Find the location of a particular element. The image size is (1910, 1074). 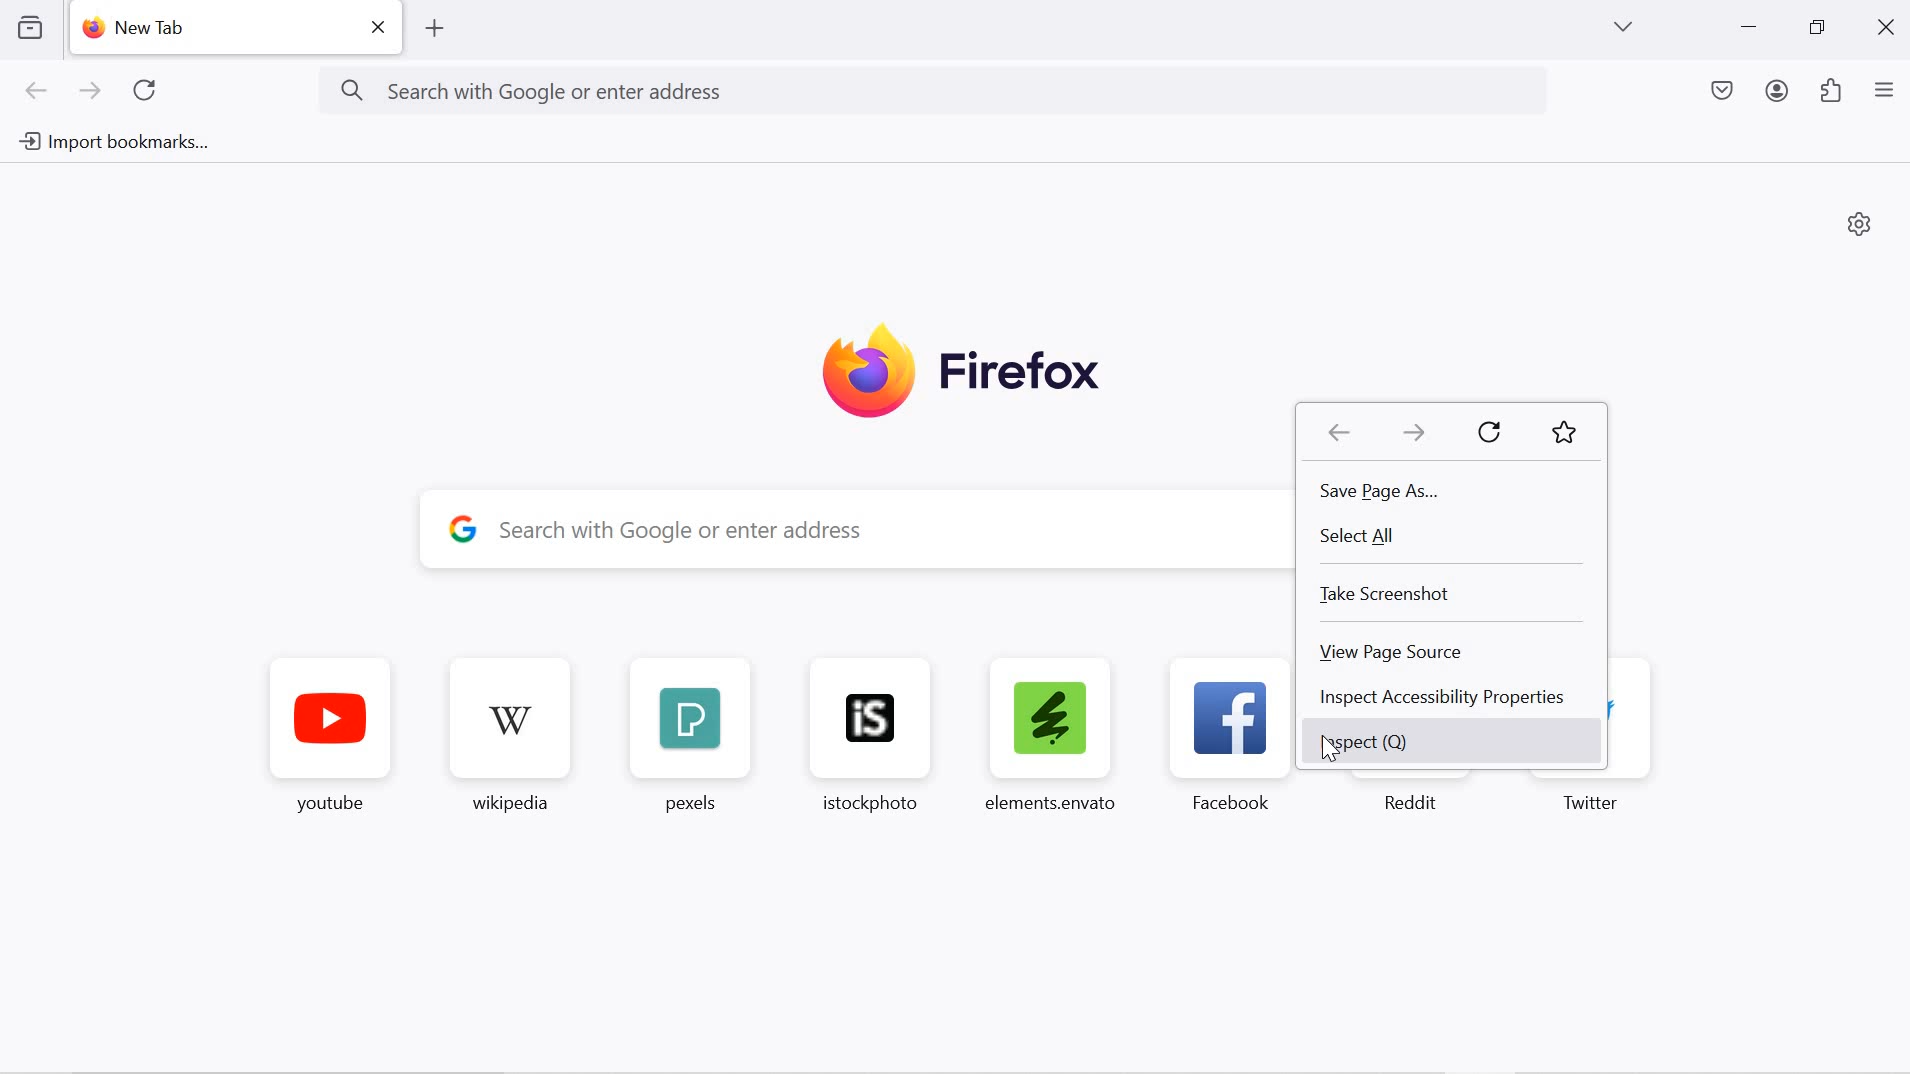

Inspect accessibility properties is located at coordinates (1454, 698).